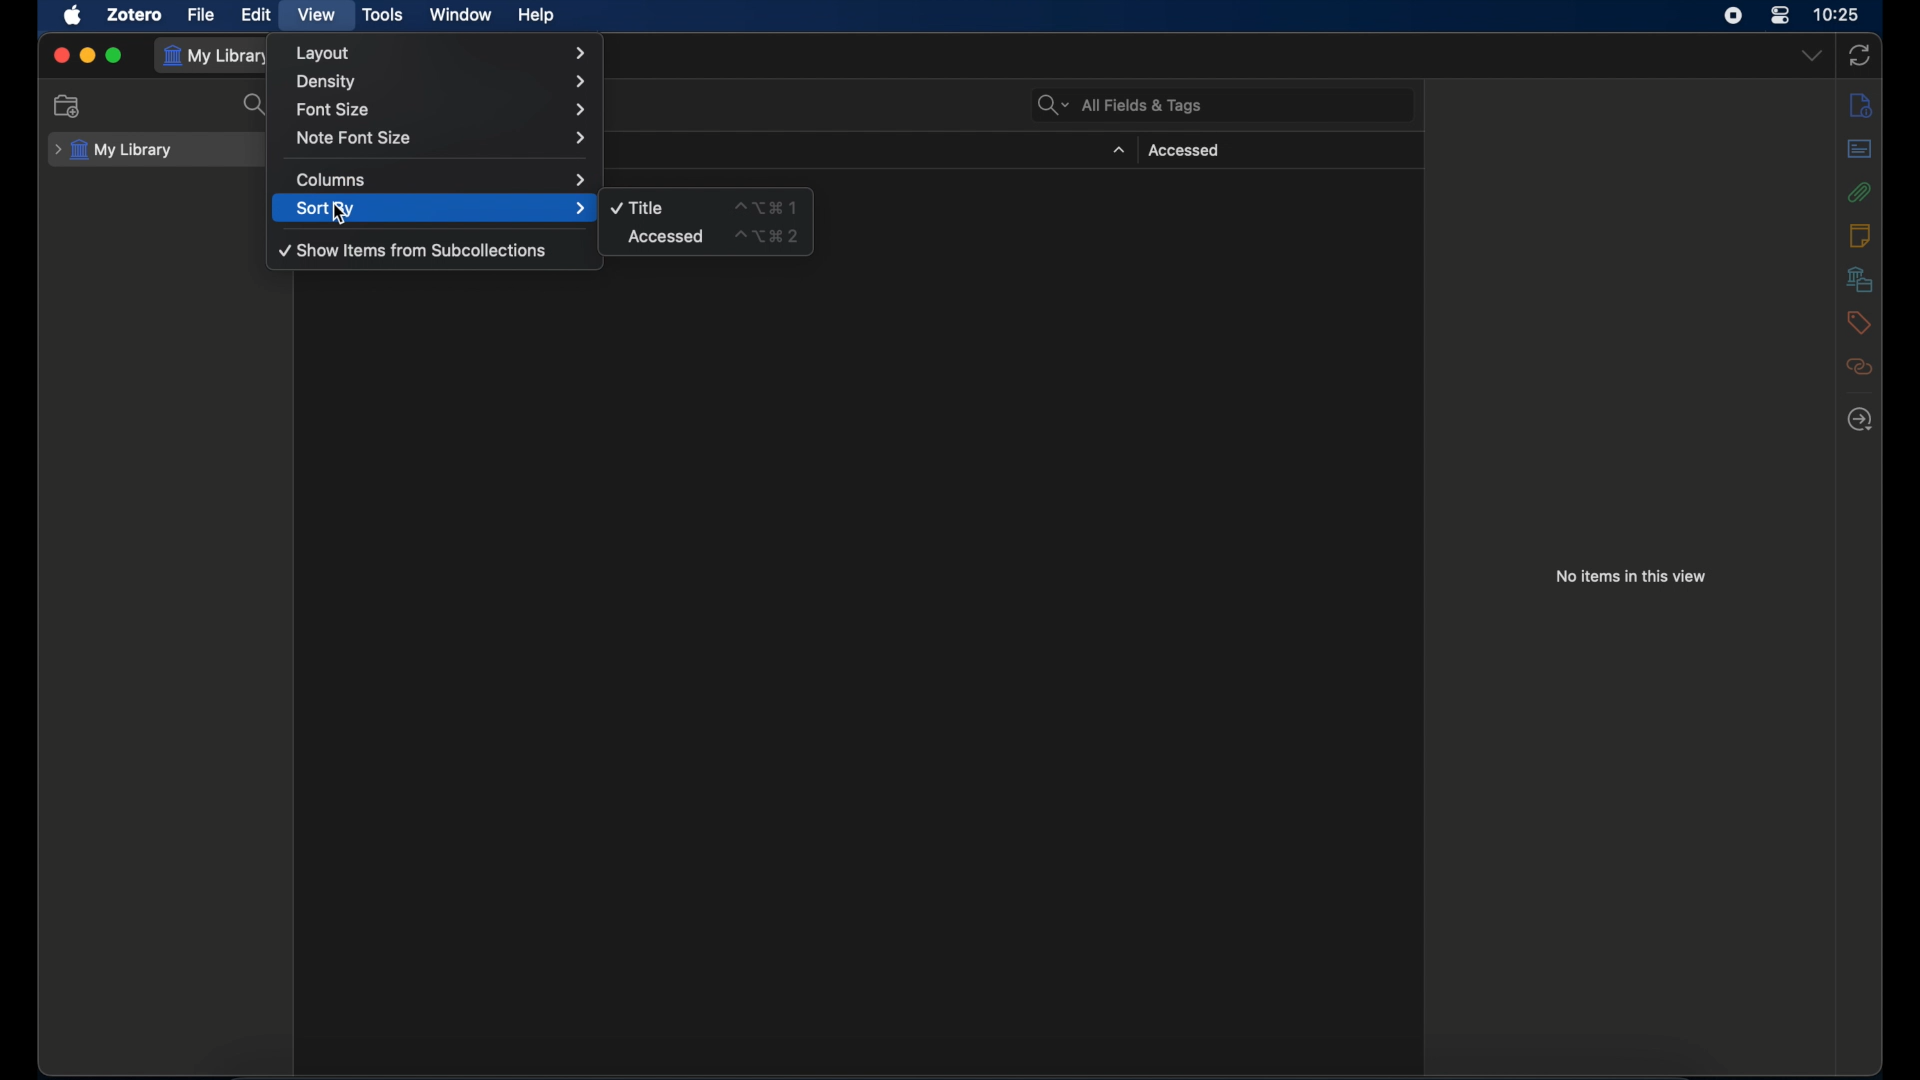  What do you see at coordinates (86, 56) in the screenshot?
I see `minimize` at bounding box center [86, 56].